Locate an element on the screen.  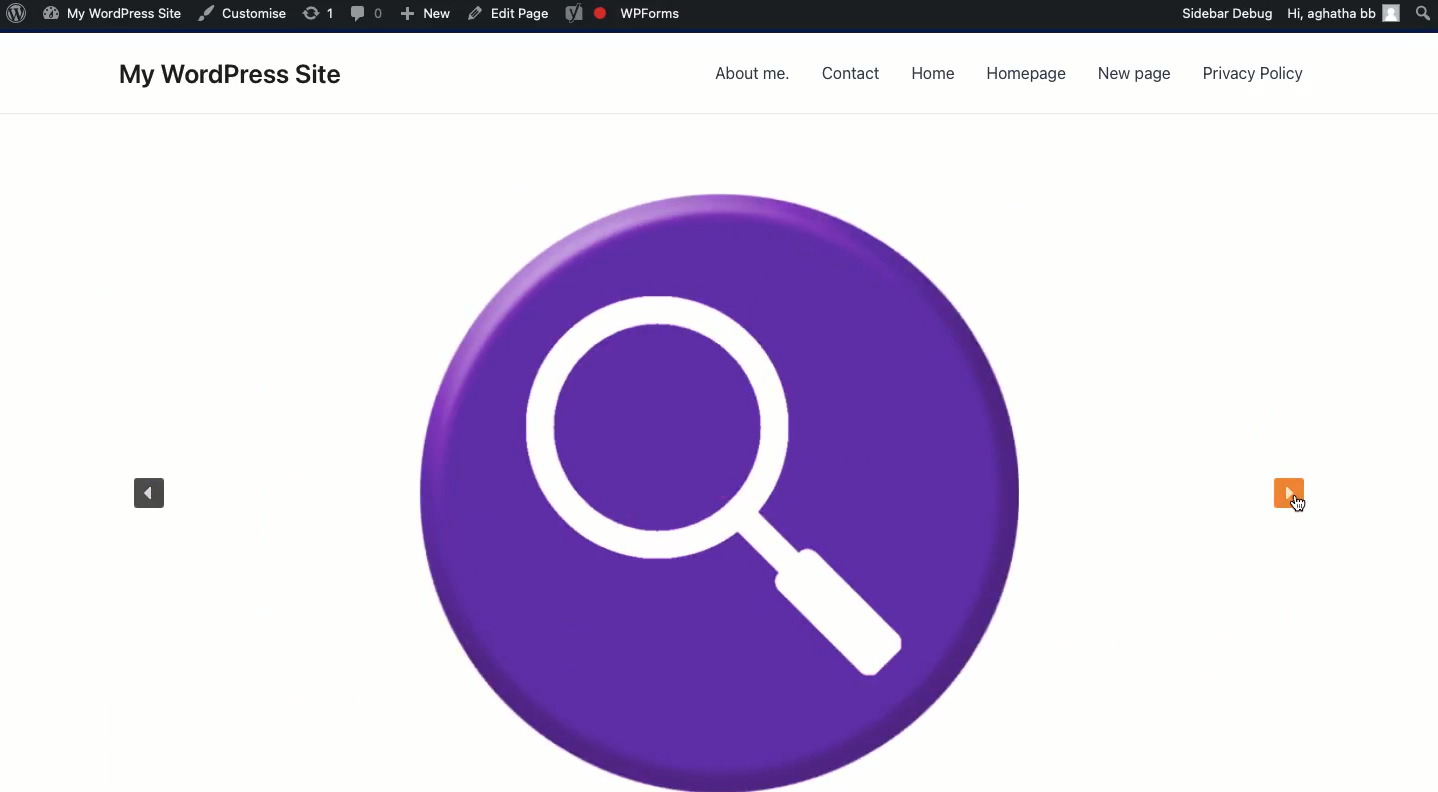
comments is located at coordinates (368, 14).